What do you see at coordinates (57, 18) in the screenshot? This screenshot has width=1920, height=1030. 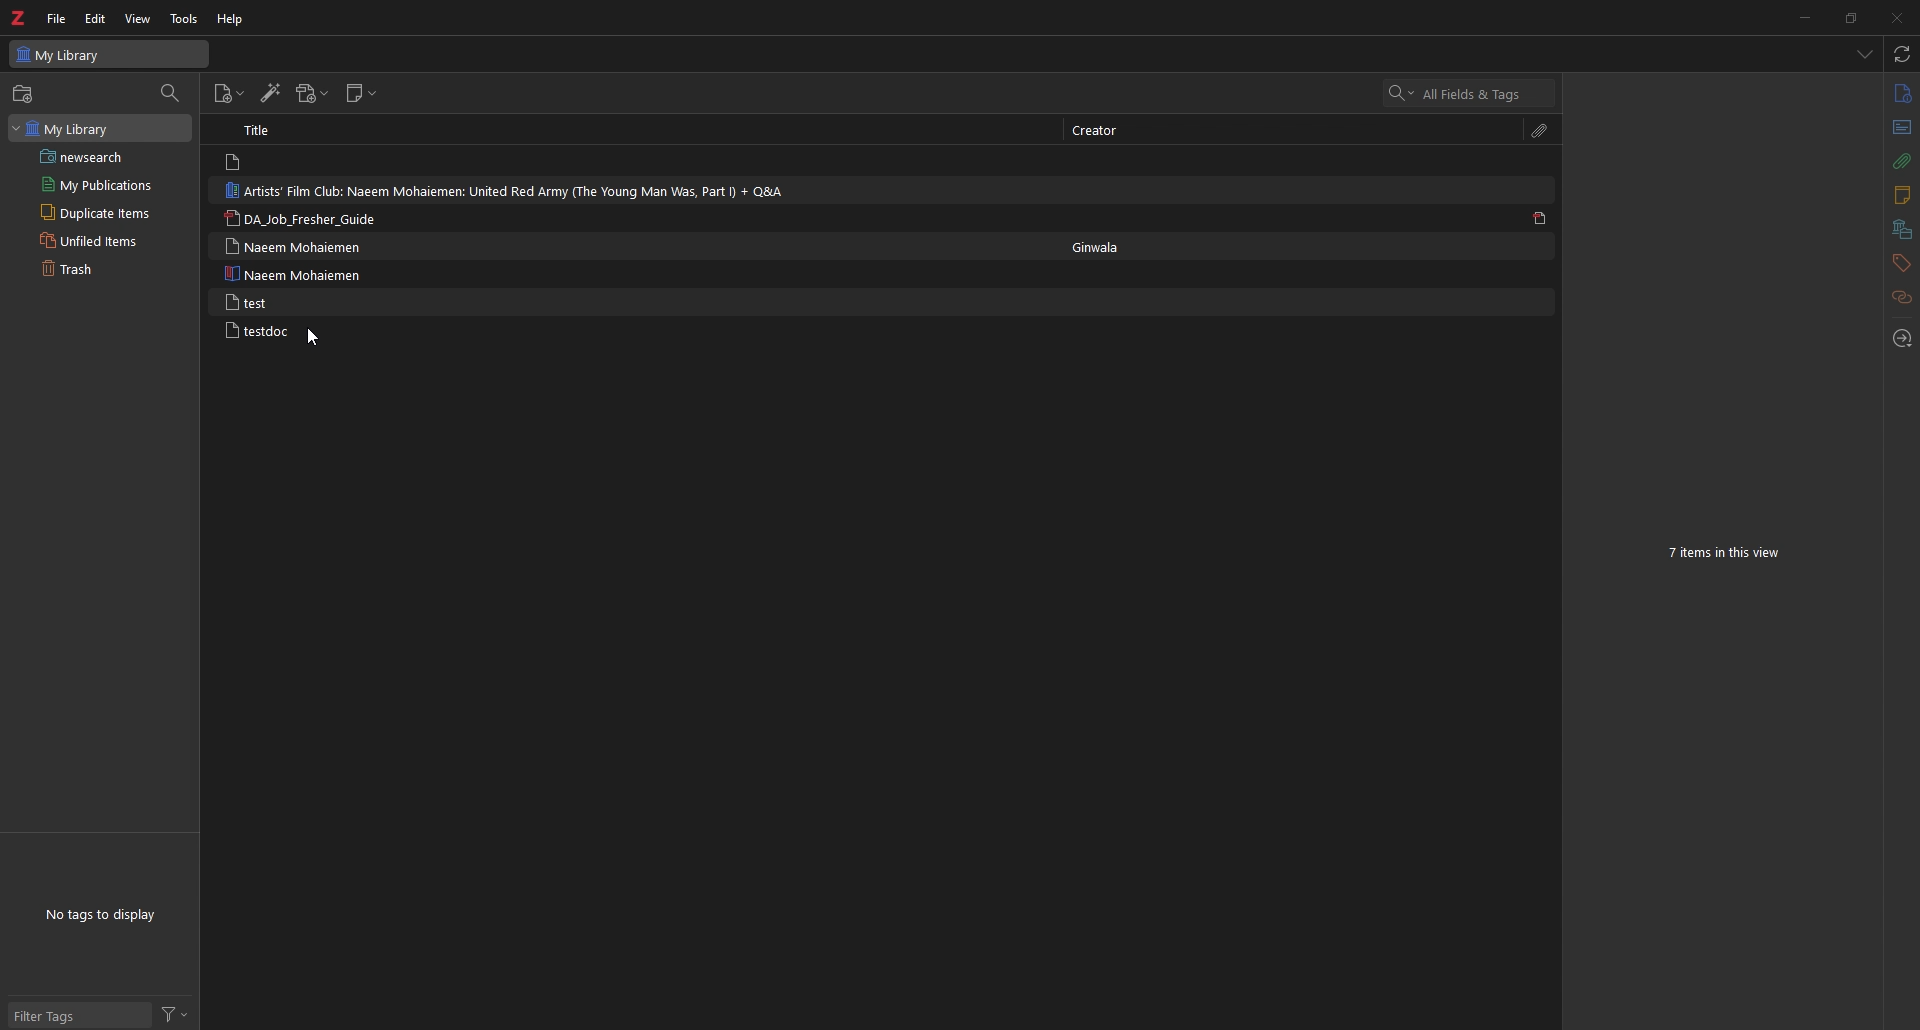 I see `file` at bounding box center [57, 18].